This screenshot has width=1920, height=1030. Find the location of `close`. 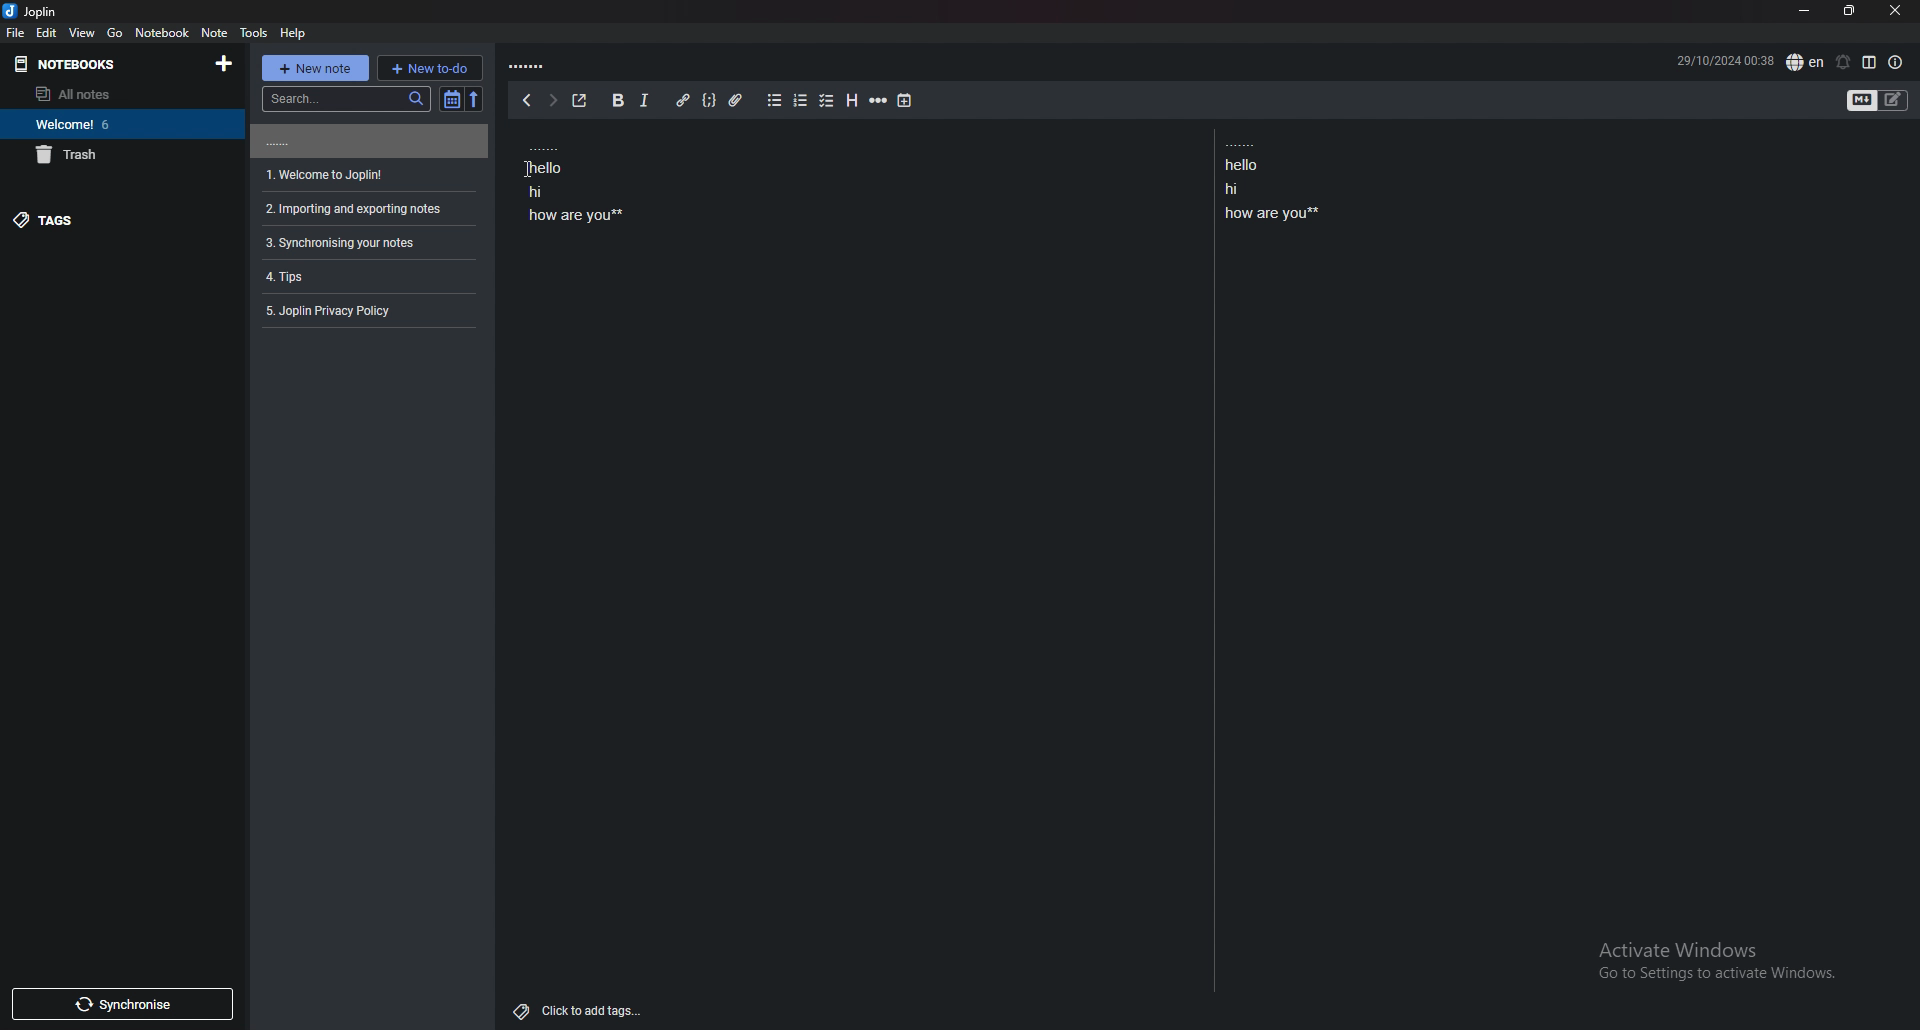

close is located at coordinates (1896, 10).